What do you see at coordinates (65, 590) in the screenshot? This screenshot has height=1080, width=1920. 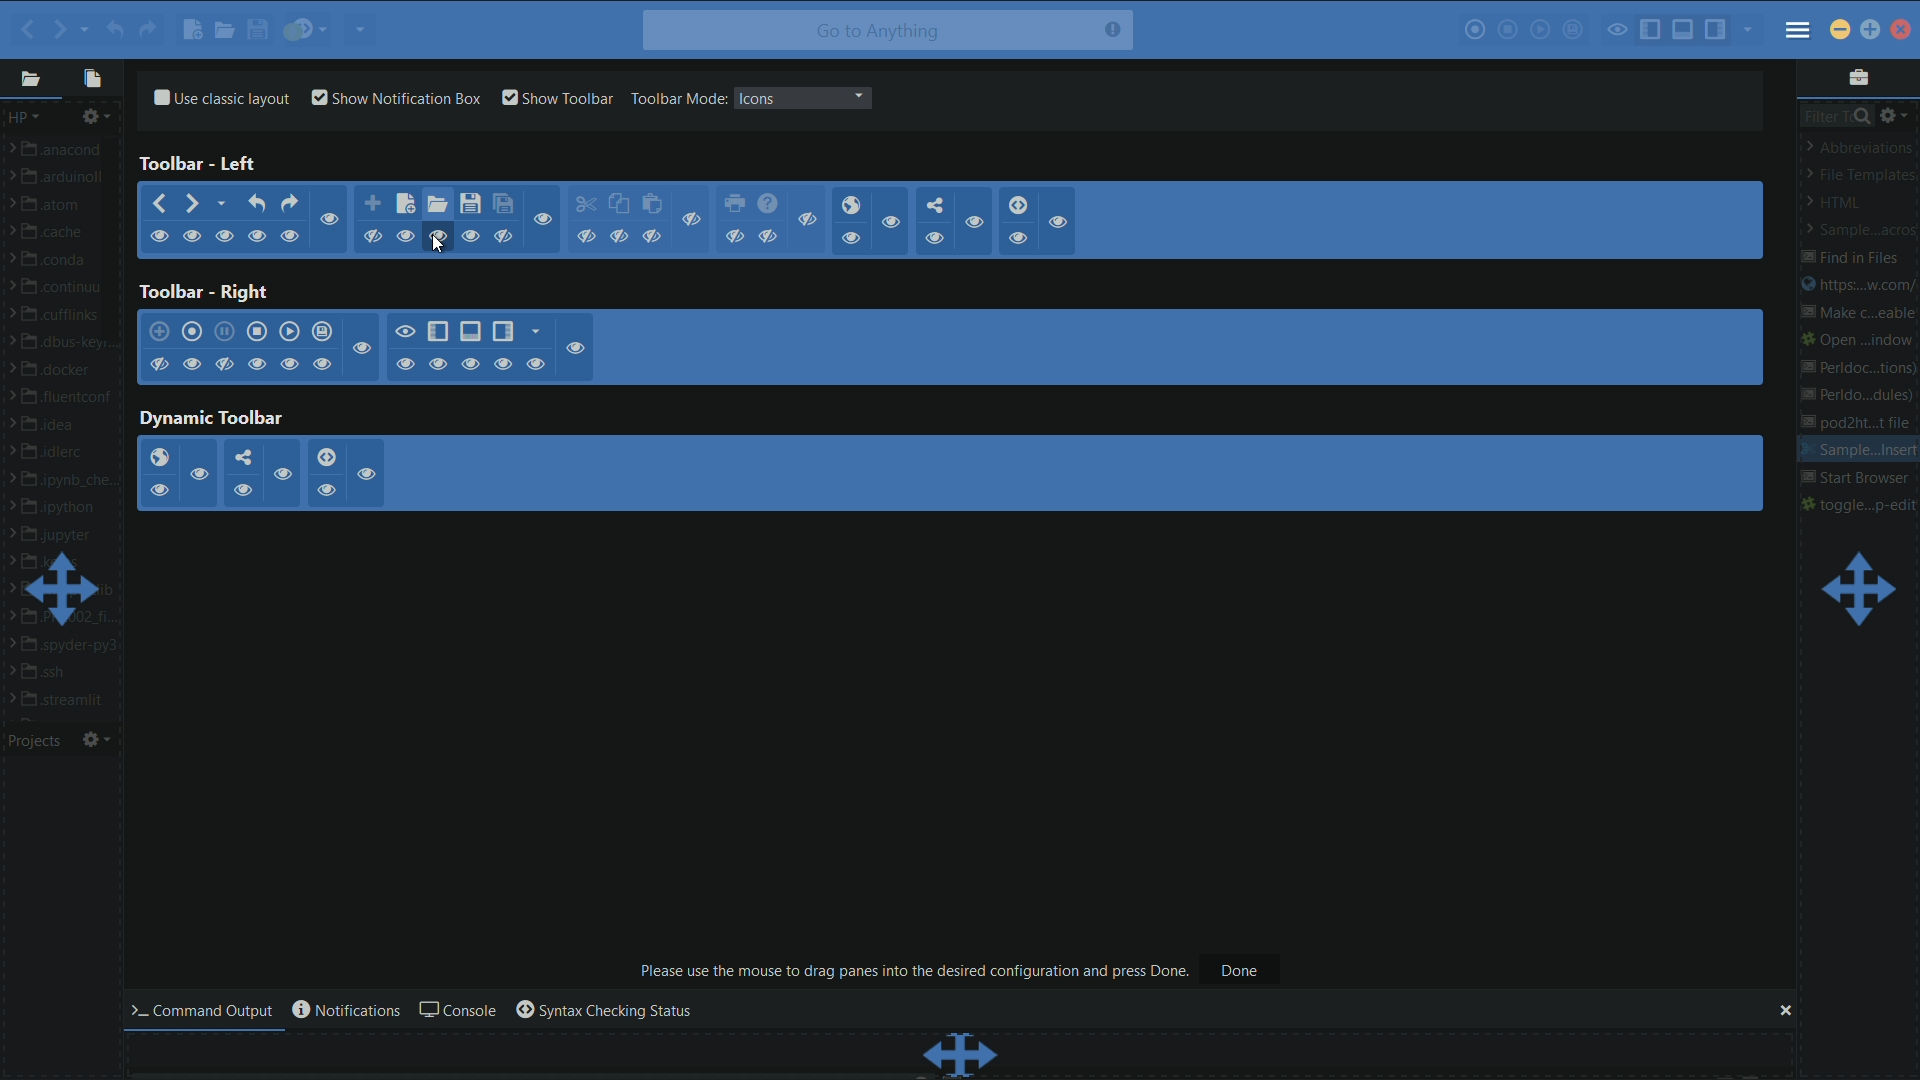 I see `change layout` at bounding box center [65, 590].